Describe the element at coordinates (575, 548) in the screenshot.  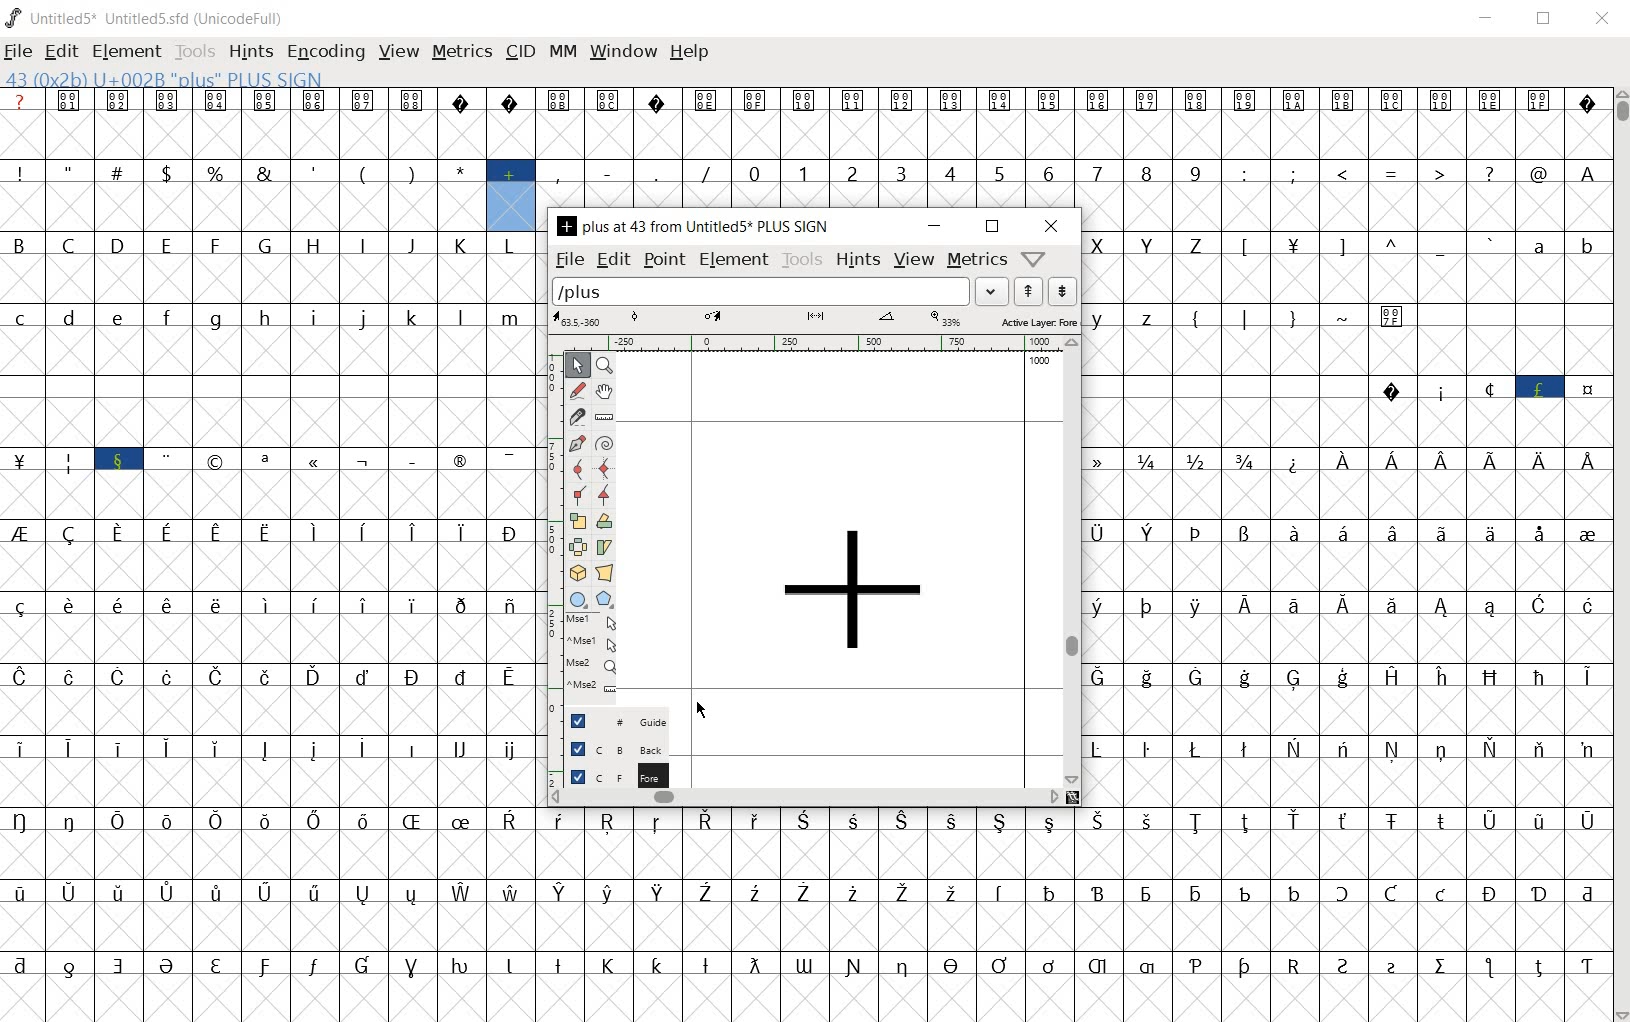
I see `flip the selection` at that location.